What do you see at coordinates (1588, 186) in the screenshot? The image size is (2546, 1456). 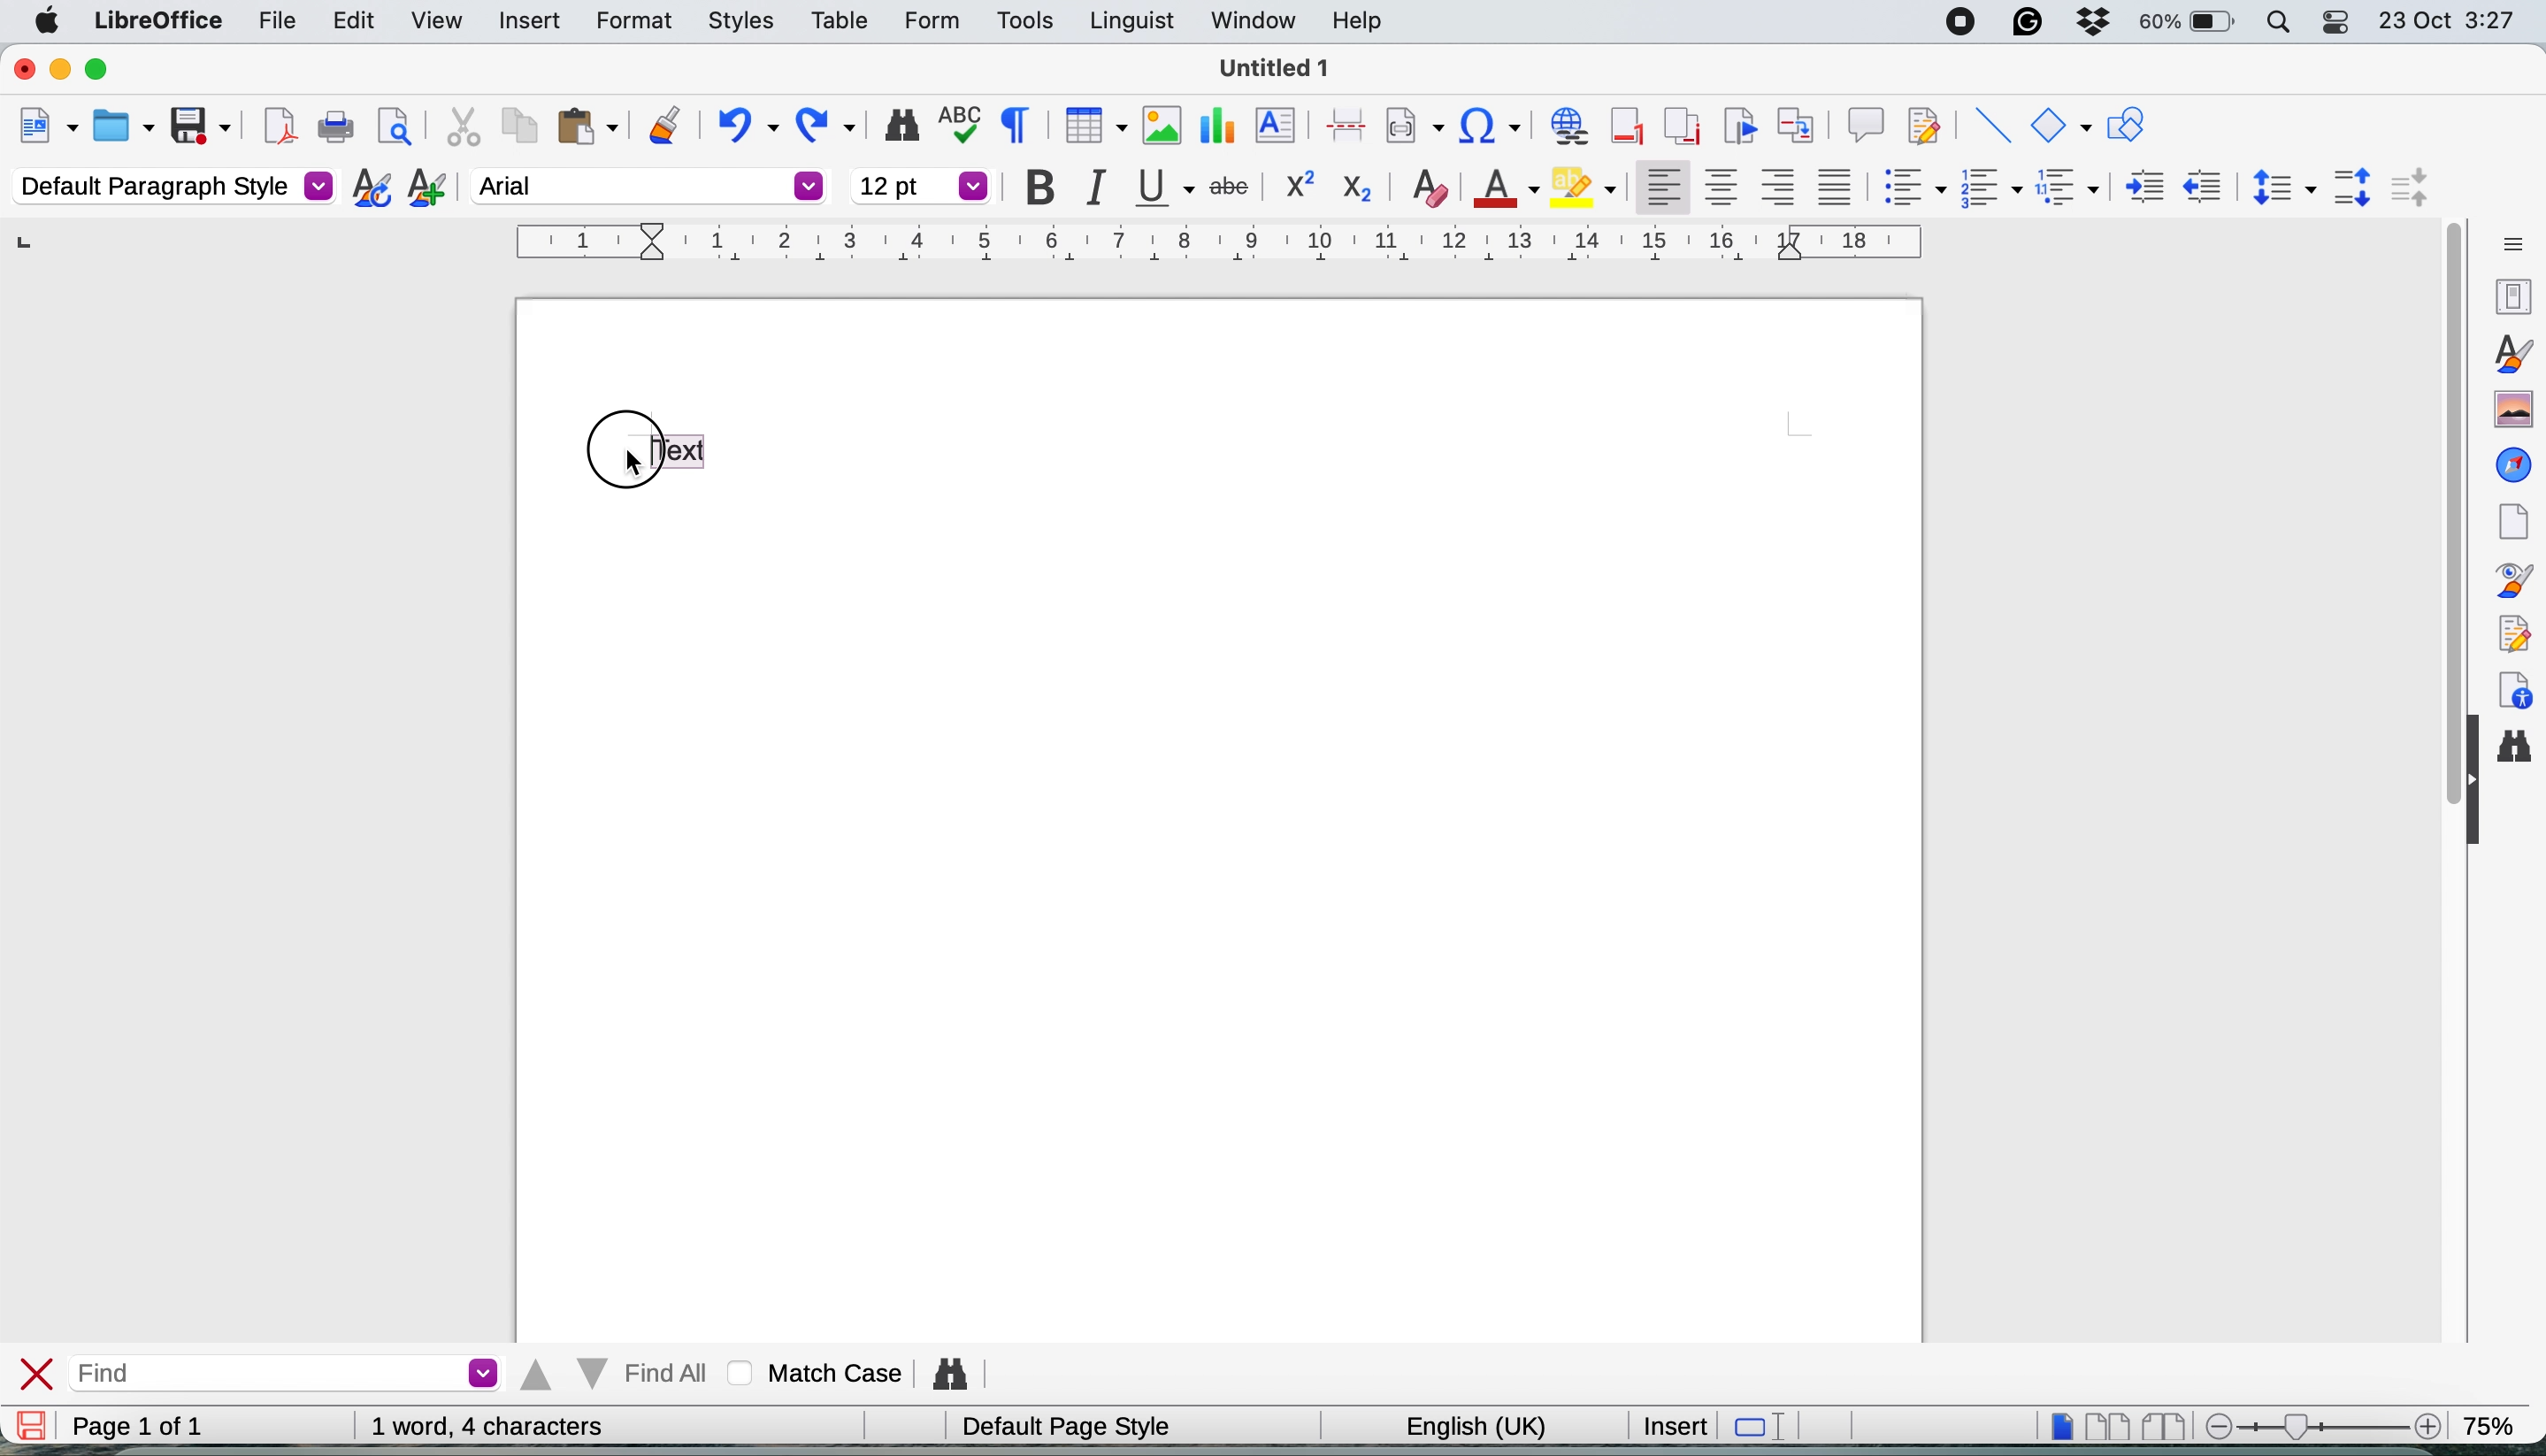 I see `fill color` at bounding box center [1588, 186].